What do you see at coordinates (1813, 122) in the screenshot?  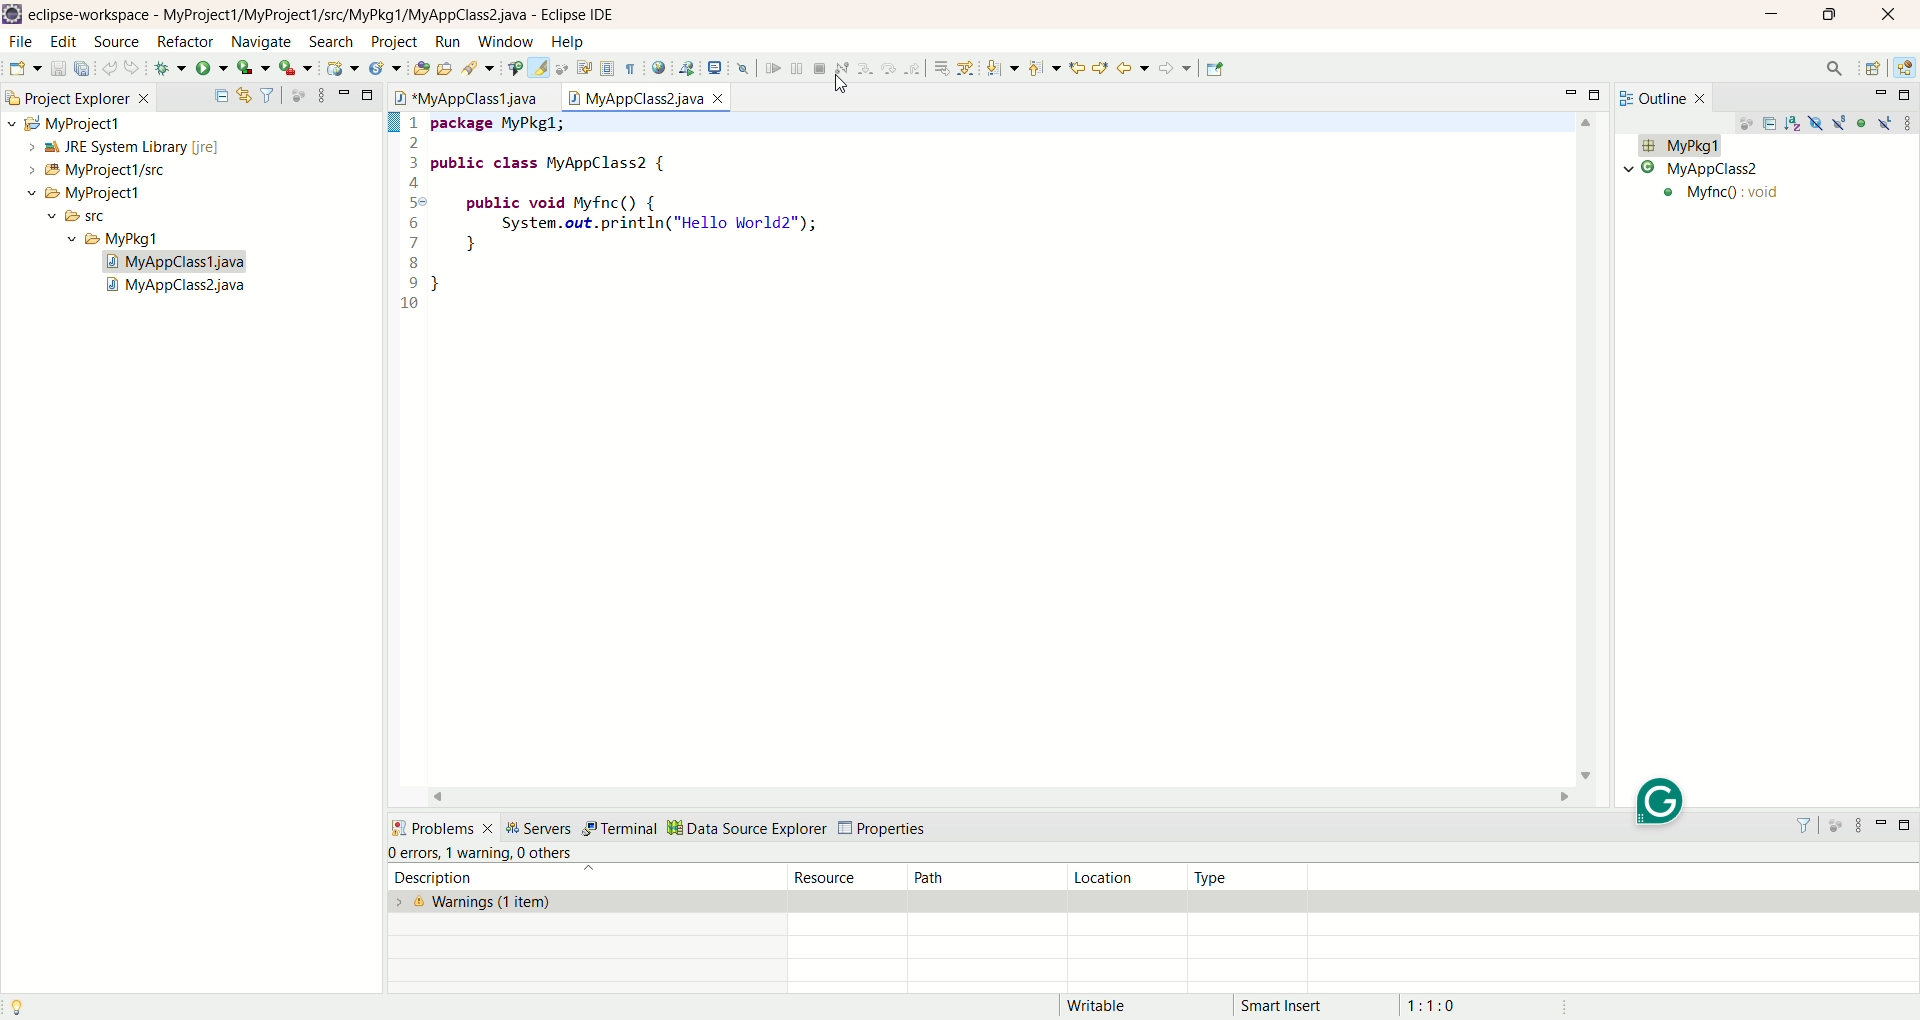 I see `hide field` at bounding box center [1813, 122].